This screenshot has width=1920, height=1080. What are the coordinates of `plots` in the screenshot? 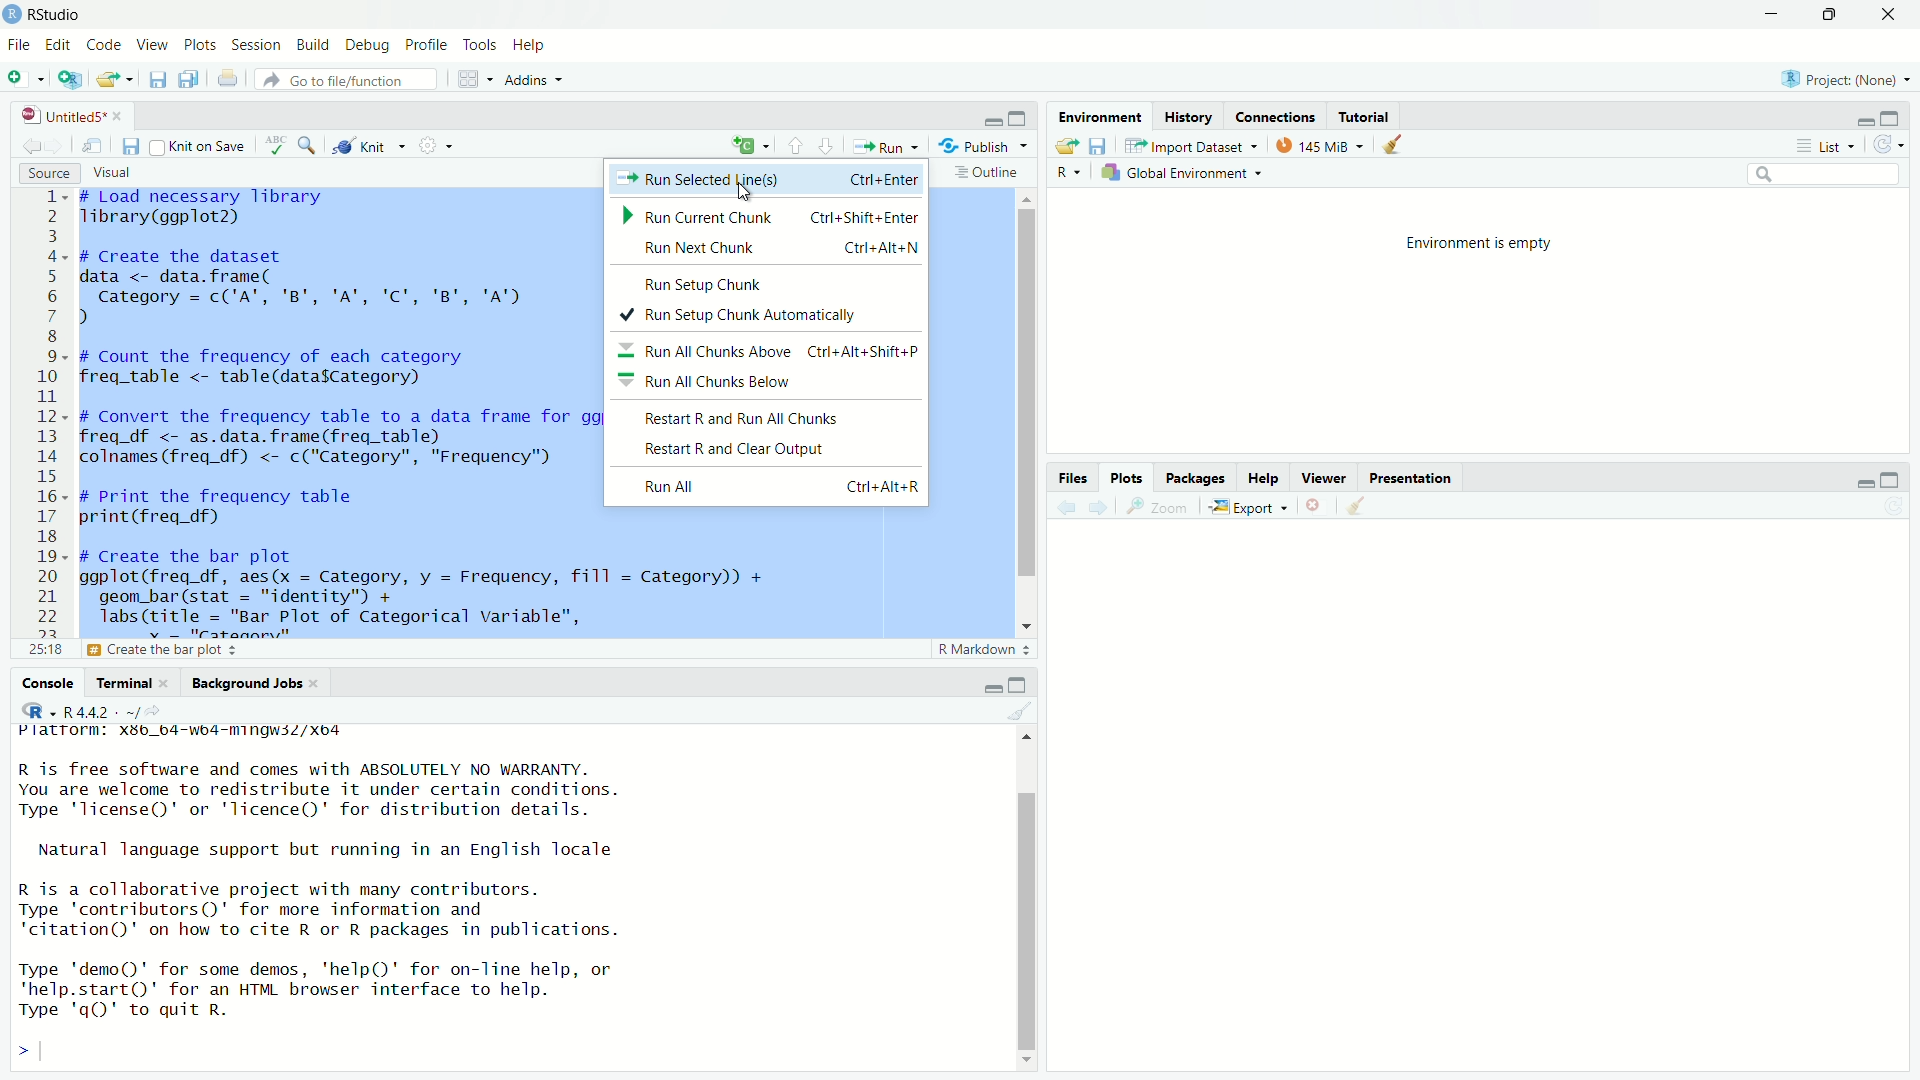 It's located at (200, 46).